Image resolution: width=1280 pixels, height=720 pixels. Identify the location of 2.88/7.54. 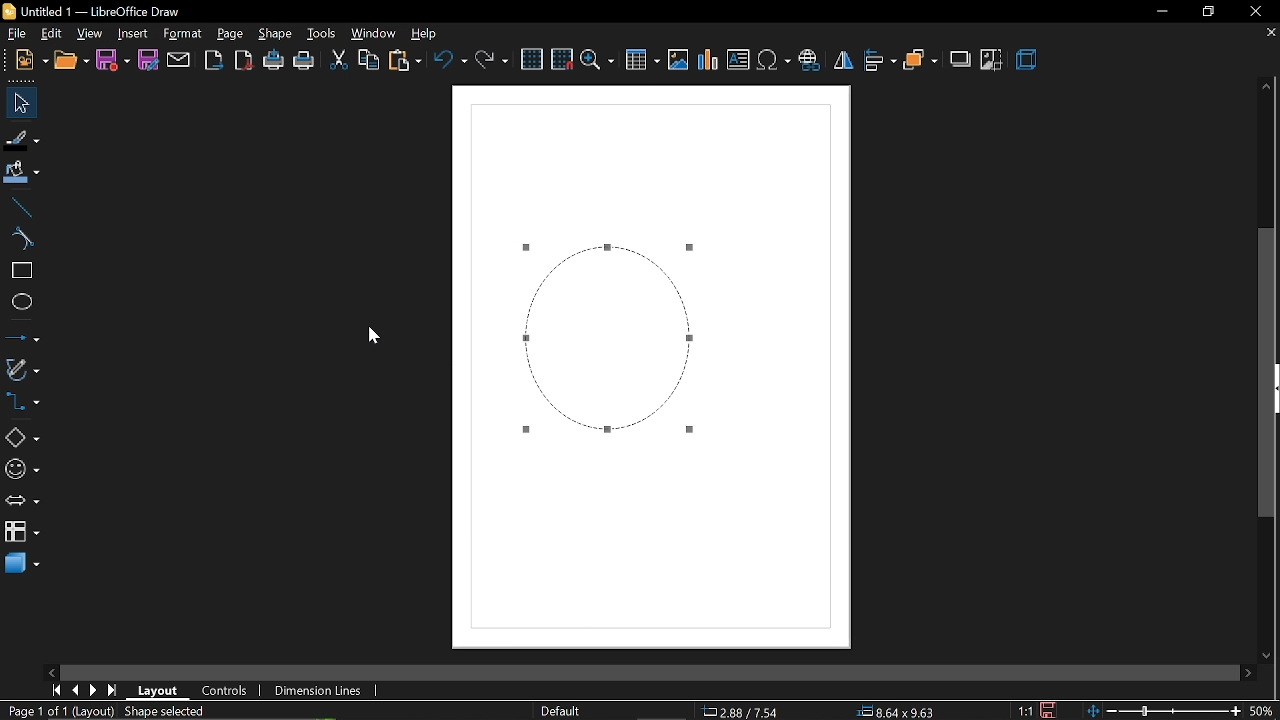
(742, 710).